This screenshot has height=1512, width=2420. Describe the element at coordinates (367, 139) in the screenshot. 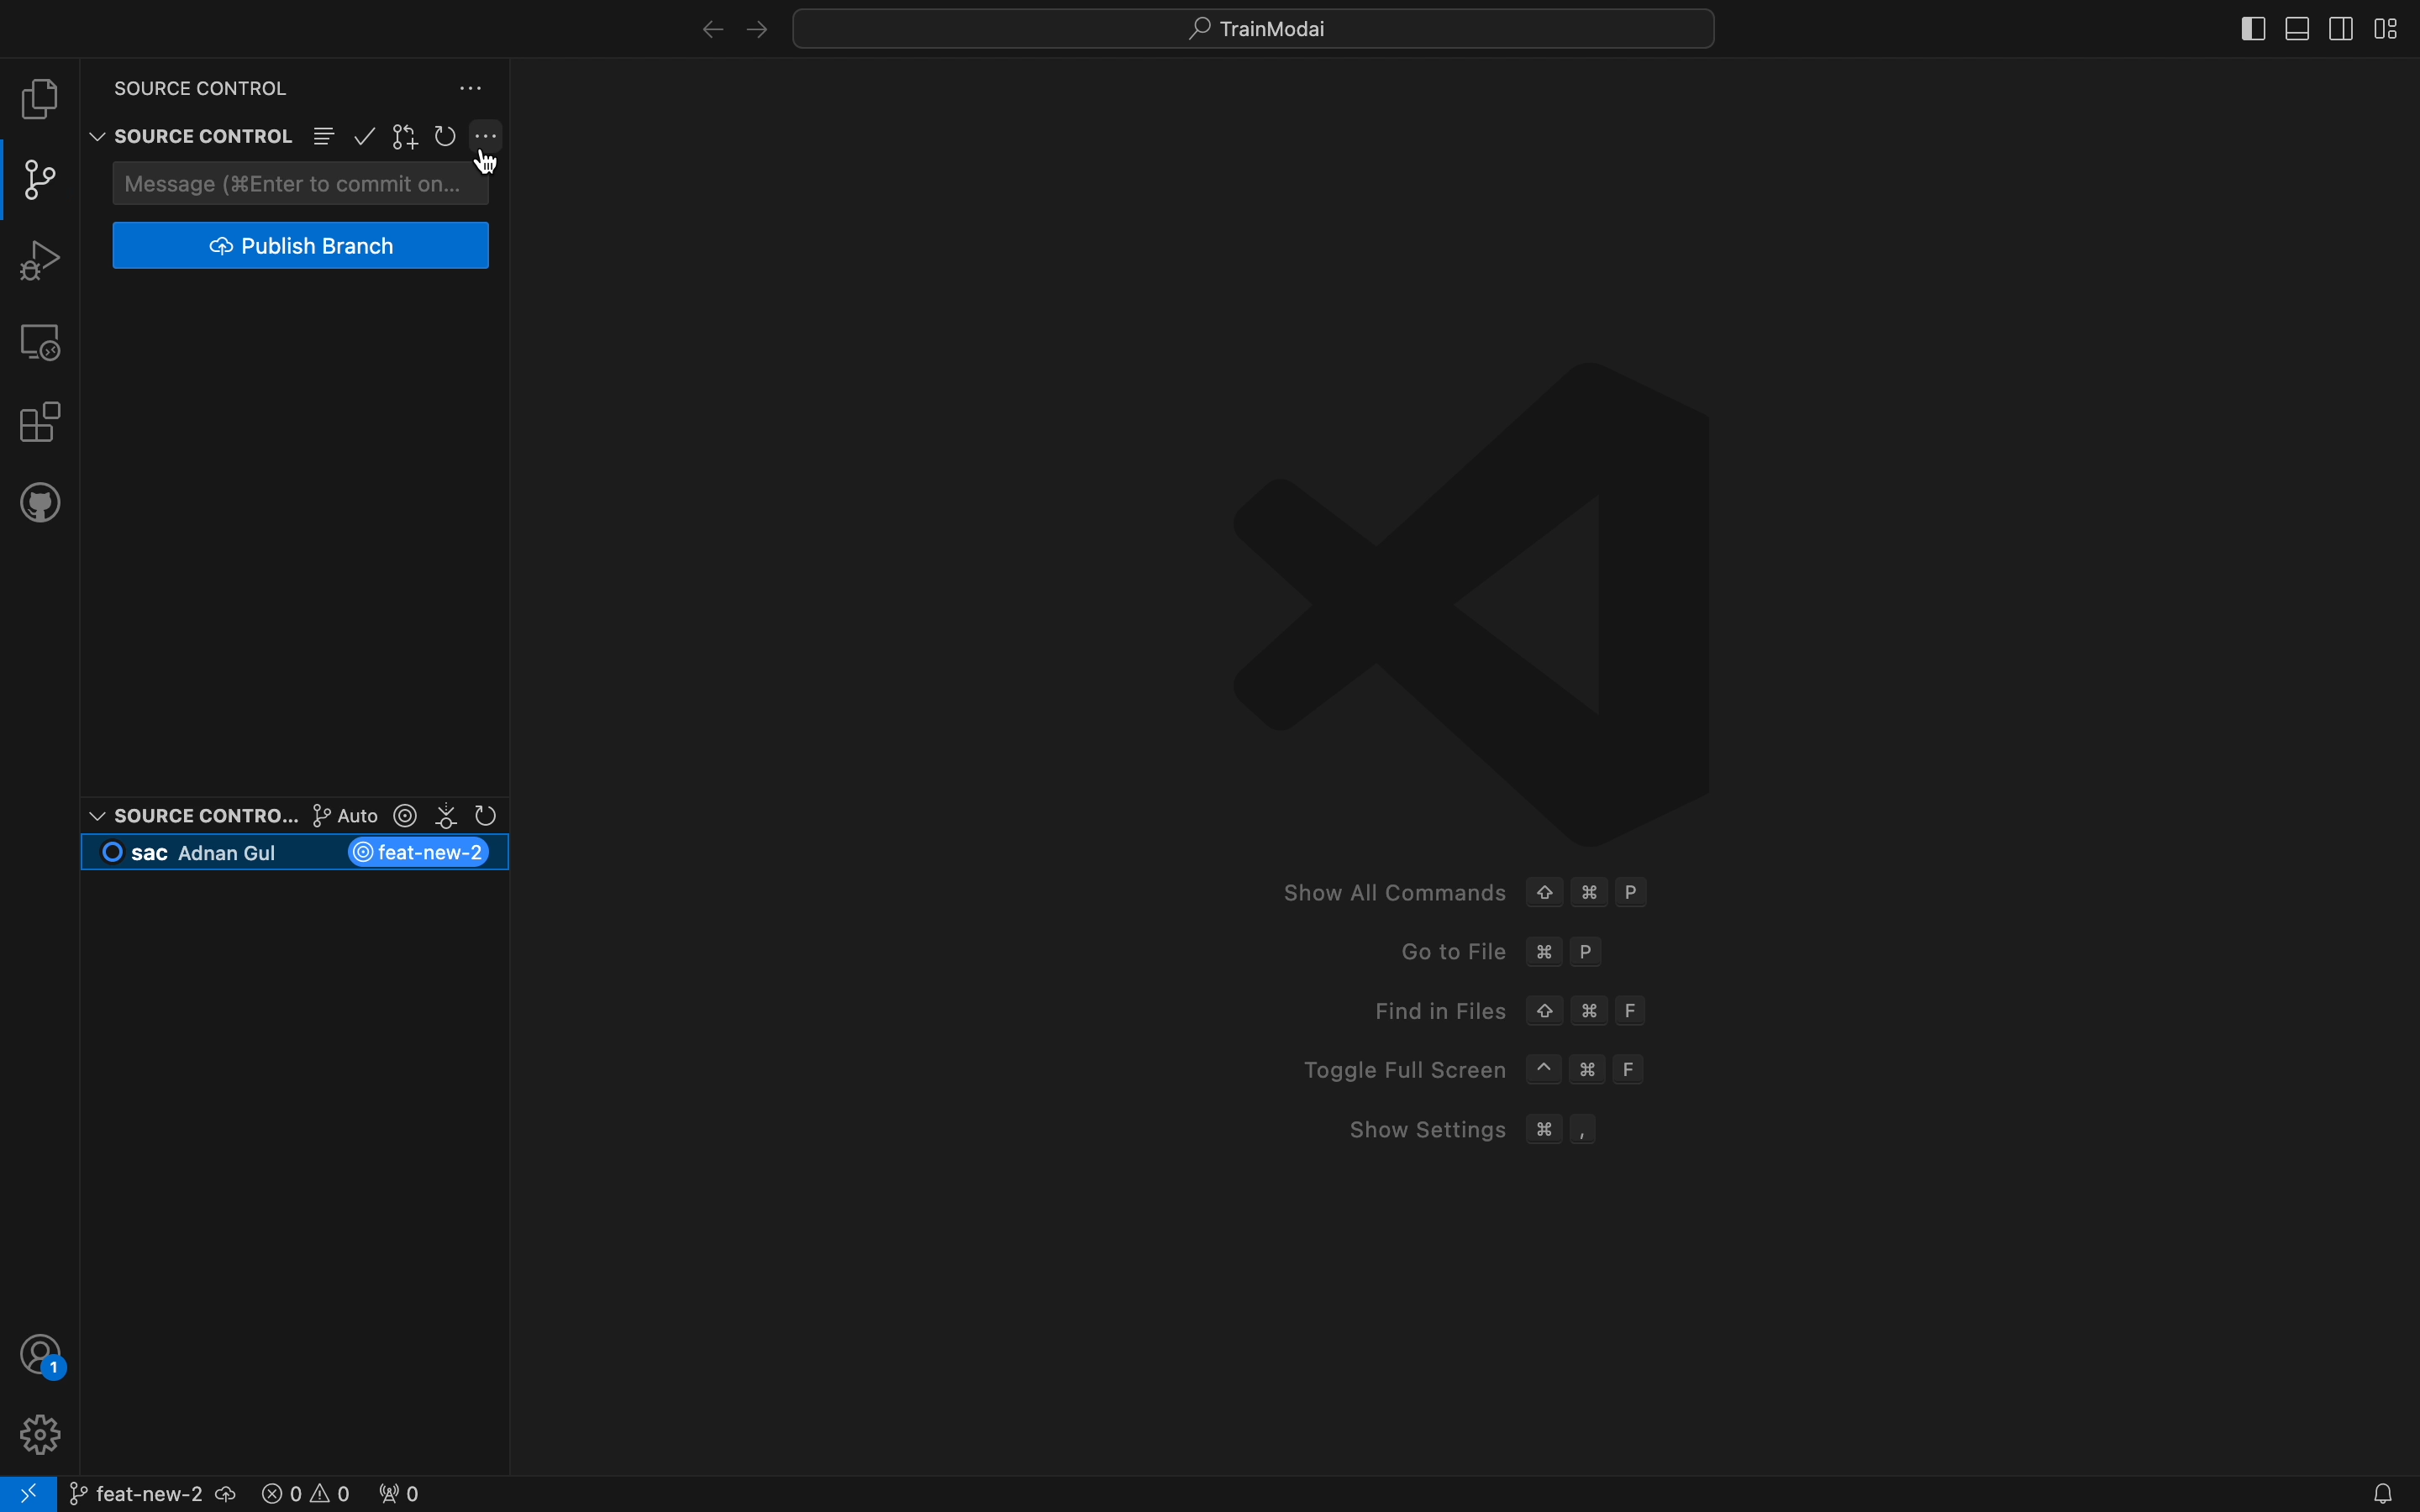

I see `confirm` at that location.